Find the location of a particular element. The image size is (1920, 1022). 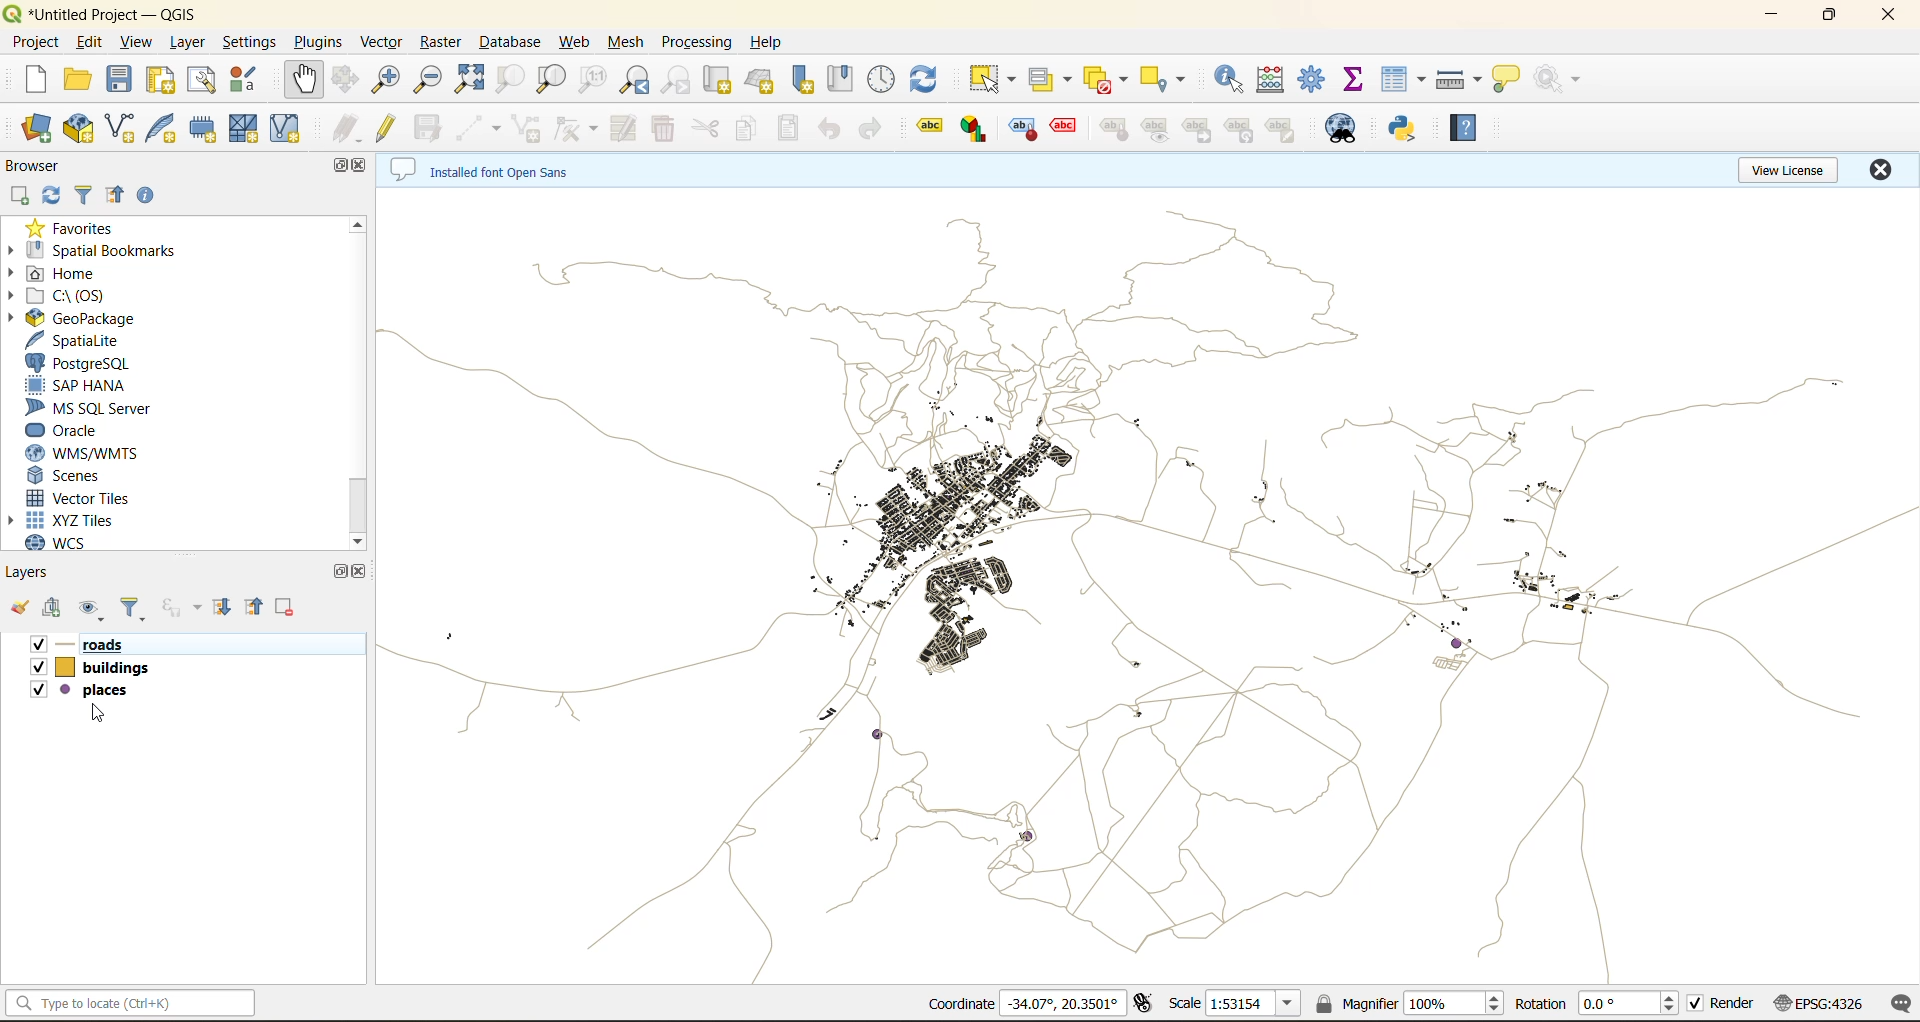

filter is located at coordinates (78, 197).